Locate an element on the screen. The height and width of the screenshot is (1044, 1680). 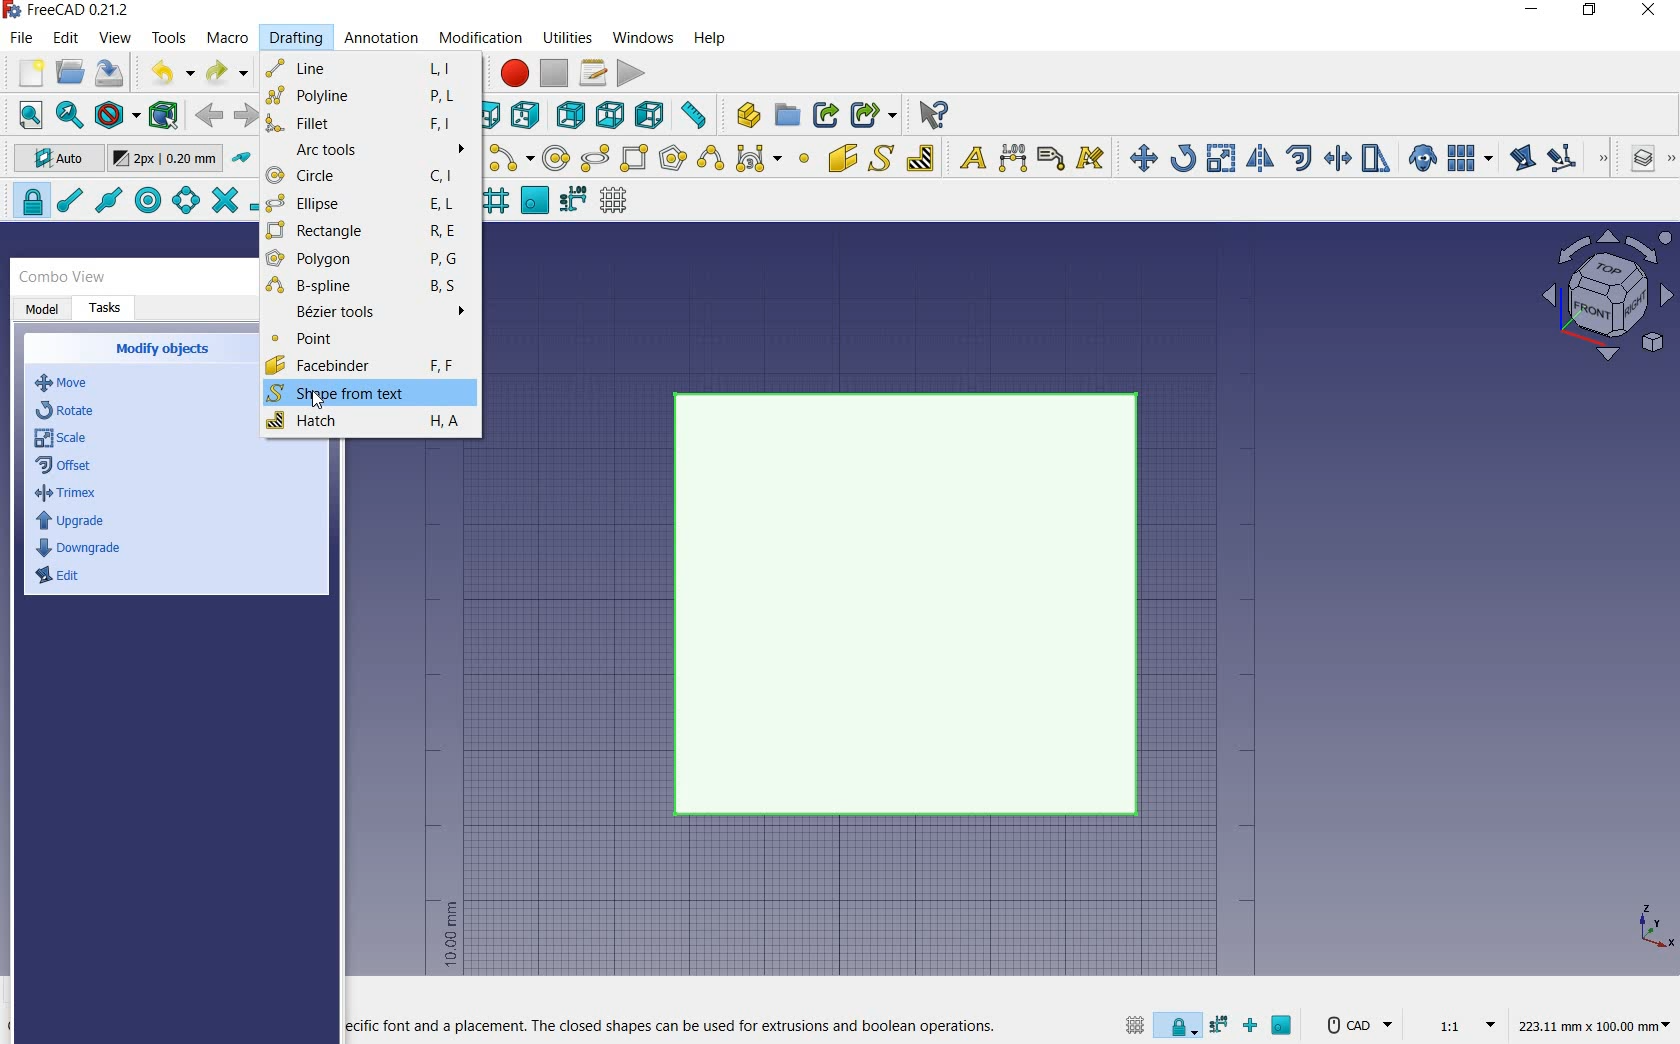
move is located at coordinates (73, 384).